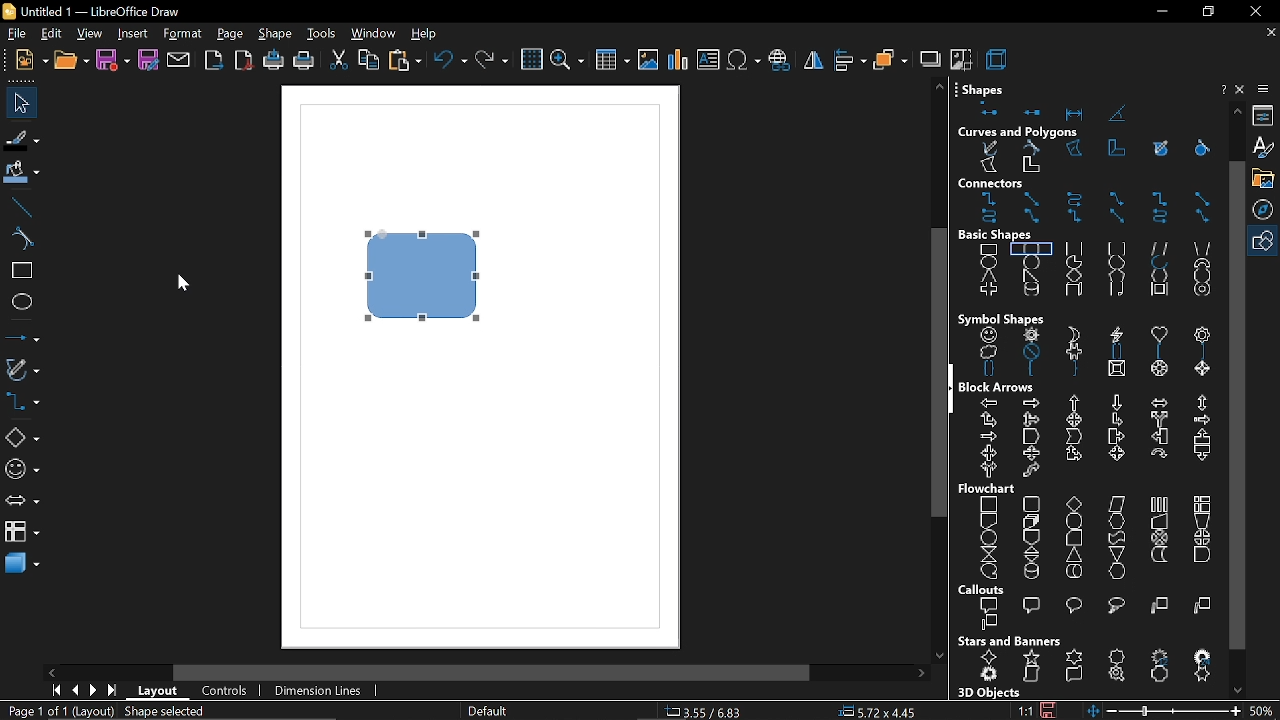 The image size is (1280, 720). I want to click on close, so click(1242, 89).